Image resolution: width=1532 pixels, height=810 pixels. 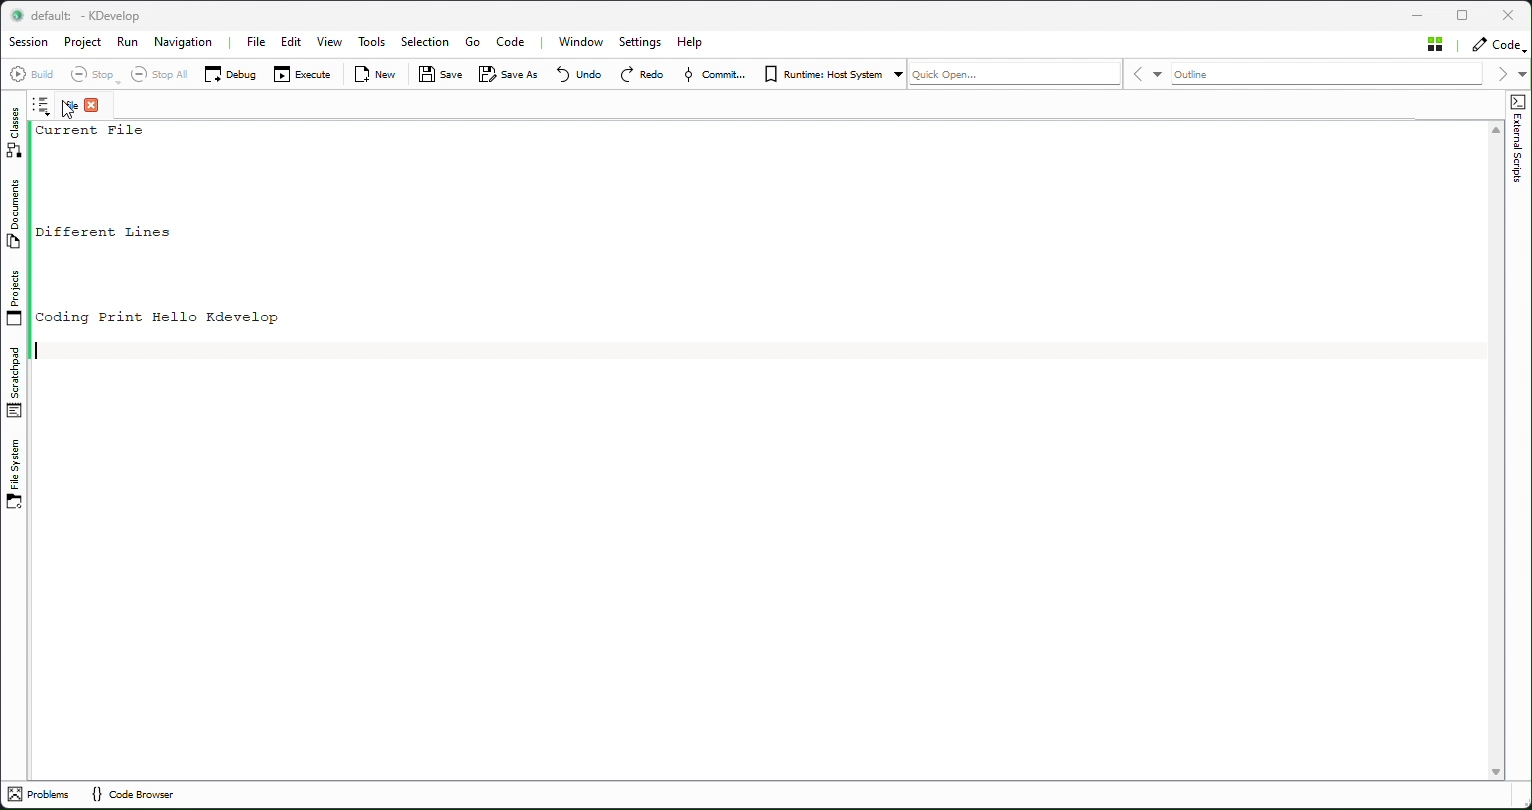 I want to click on Outline, so click(x=1332, y=74).